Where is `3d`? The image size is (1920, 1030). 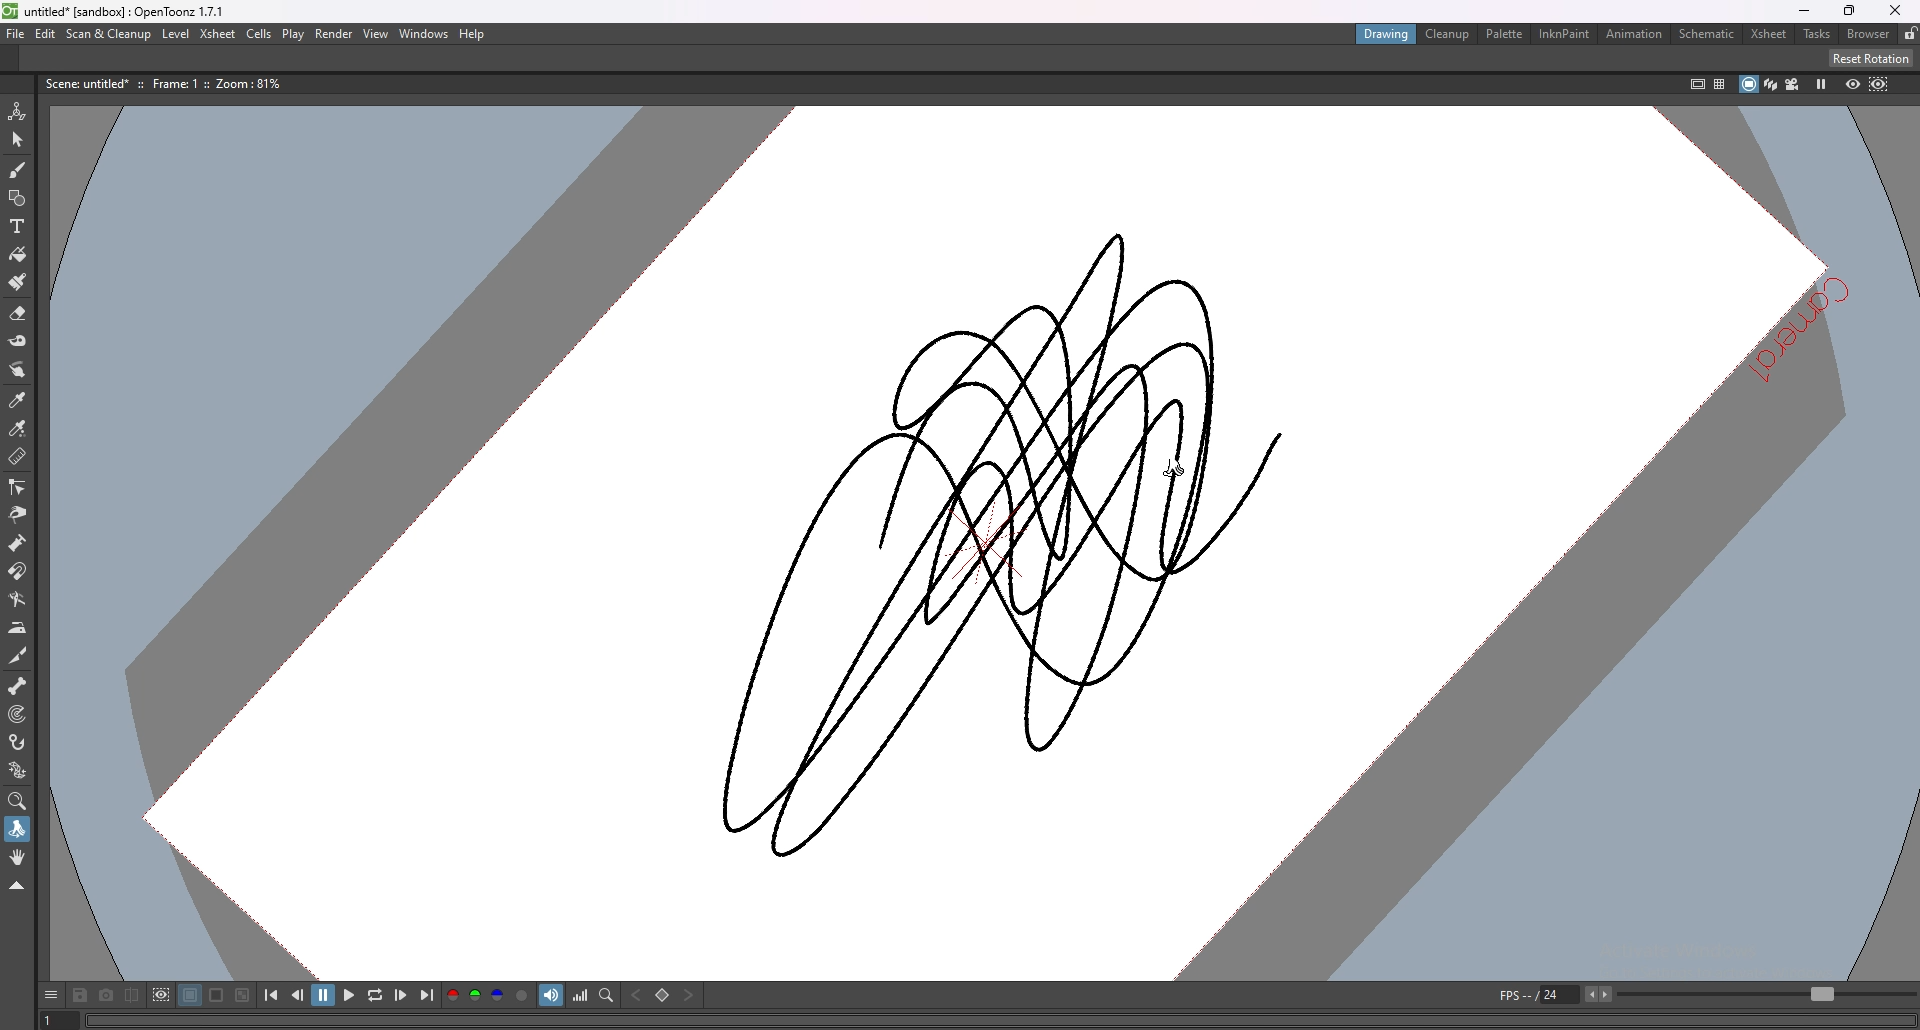 3d is located at coordinates (1771, 84).